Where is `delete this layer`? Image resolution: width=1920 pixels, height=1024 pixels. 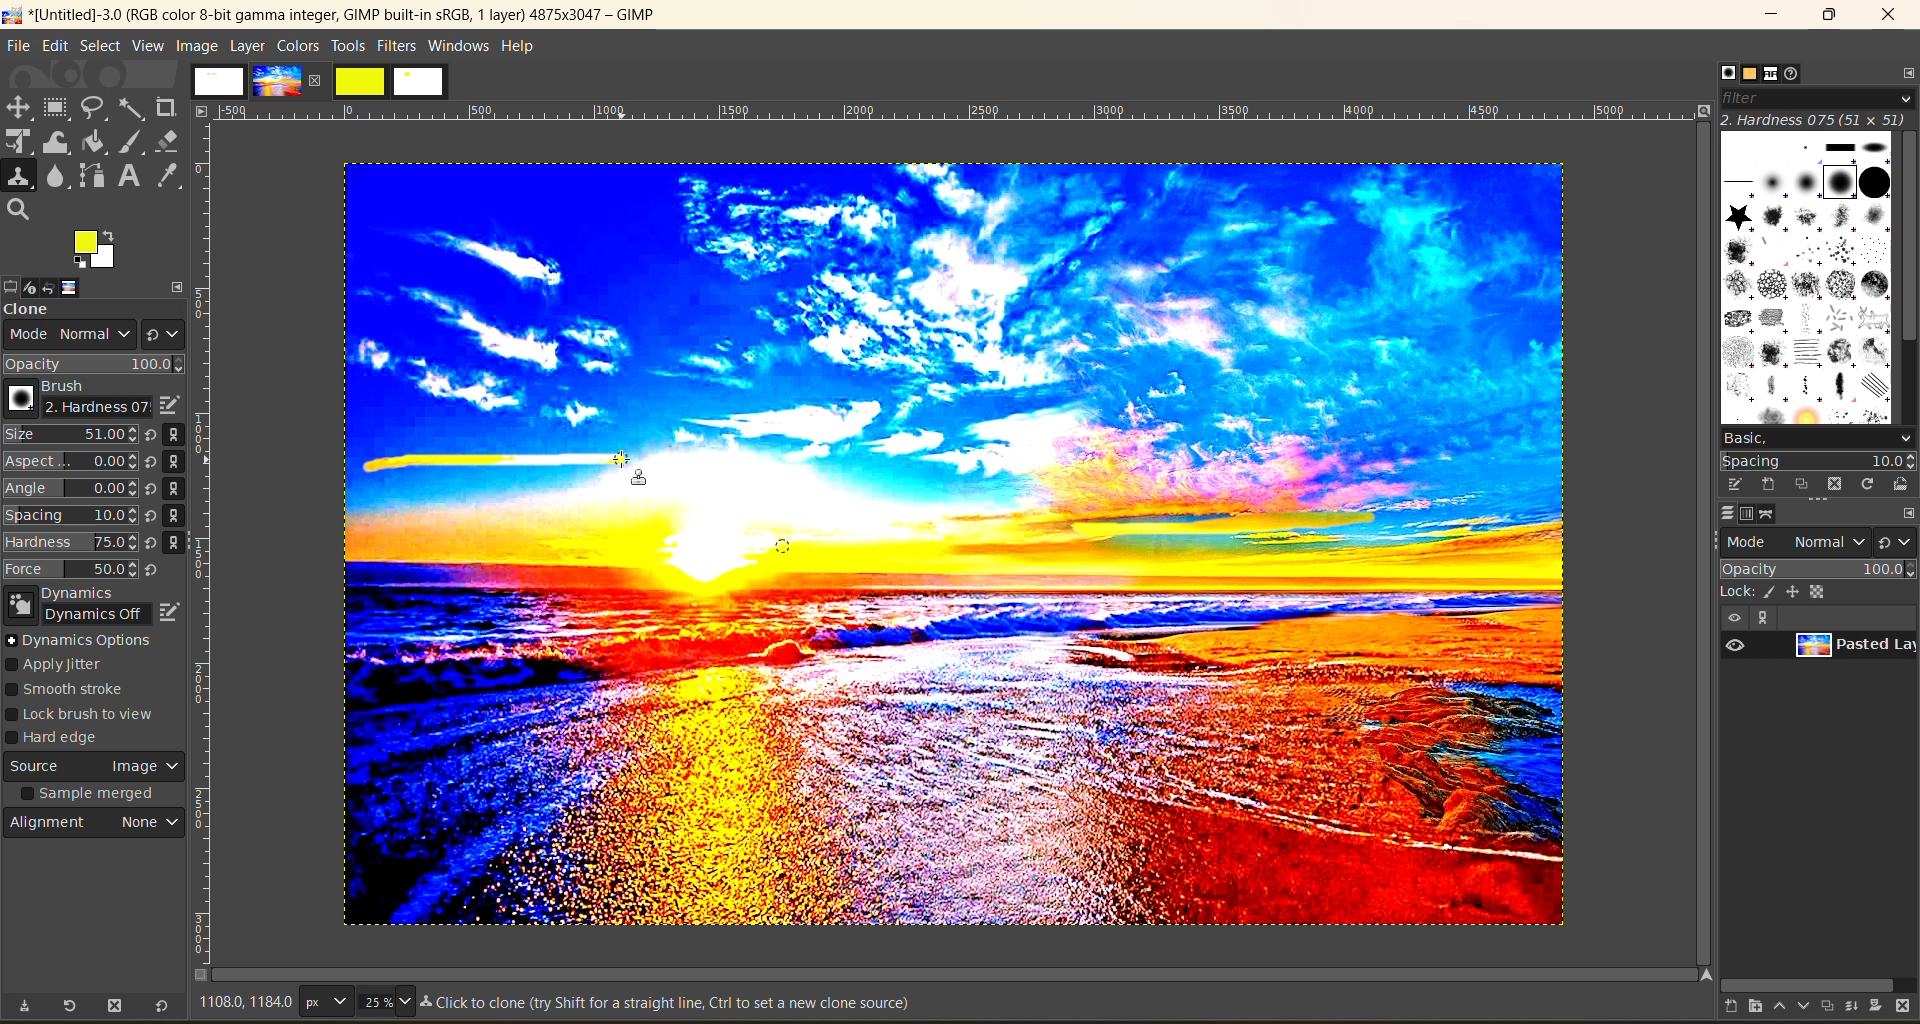
delete this layer is located at coordinates (1908, 1007).